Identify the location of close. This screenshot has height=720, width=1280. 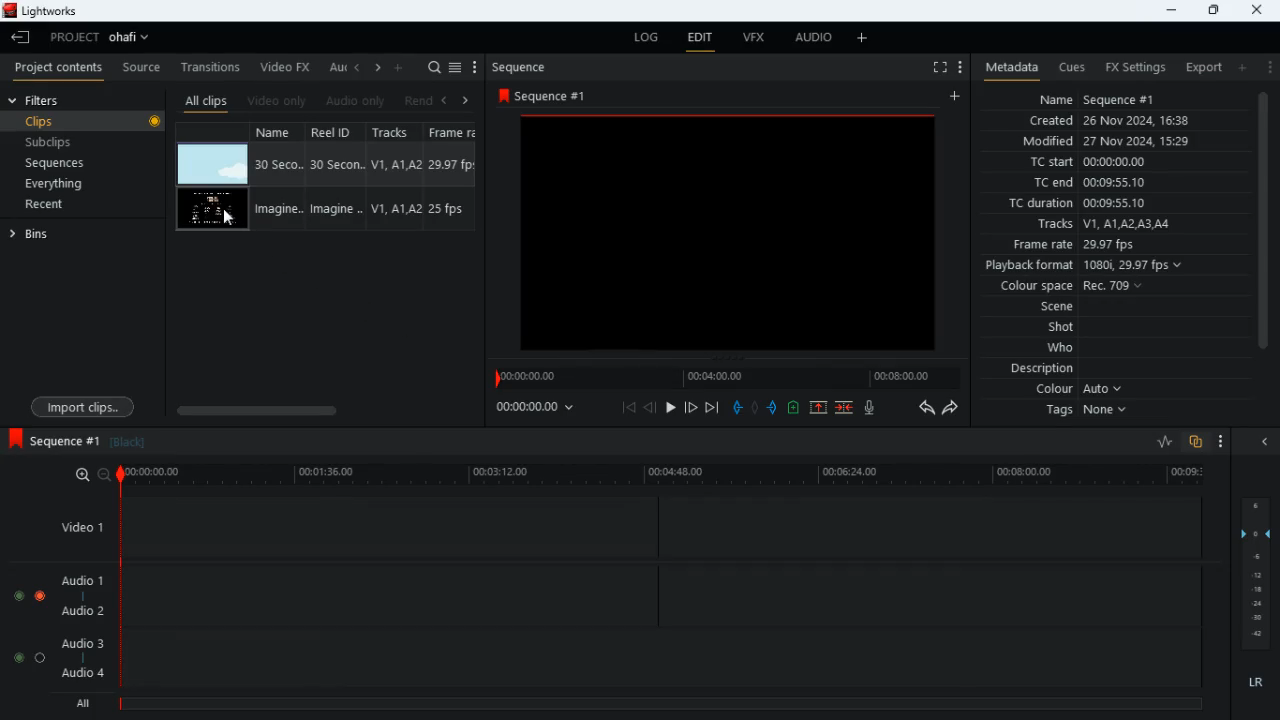
(1269, 443).